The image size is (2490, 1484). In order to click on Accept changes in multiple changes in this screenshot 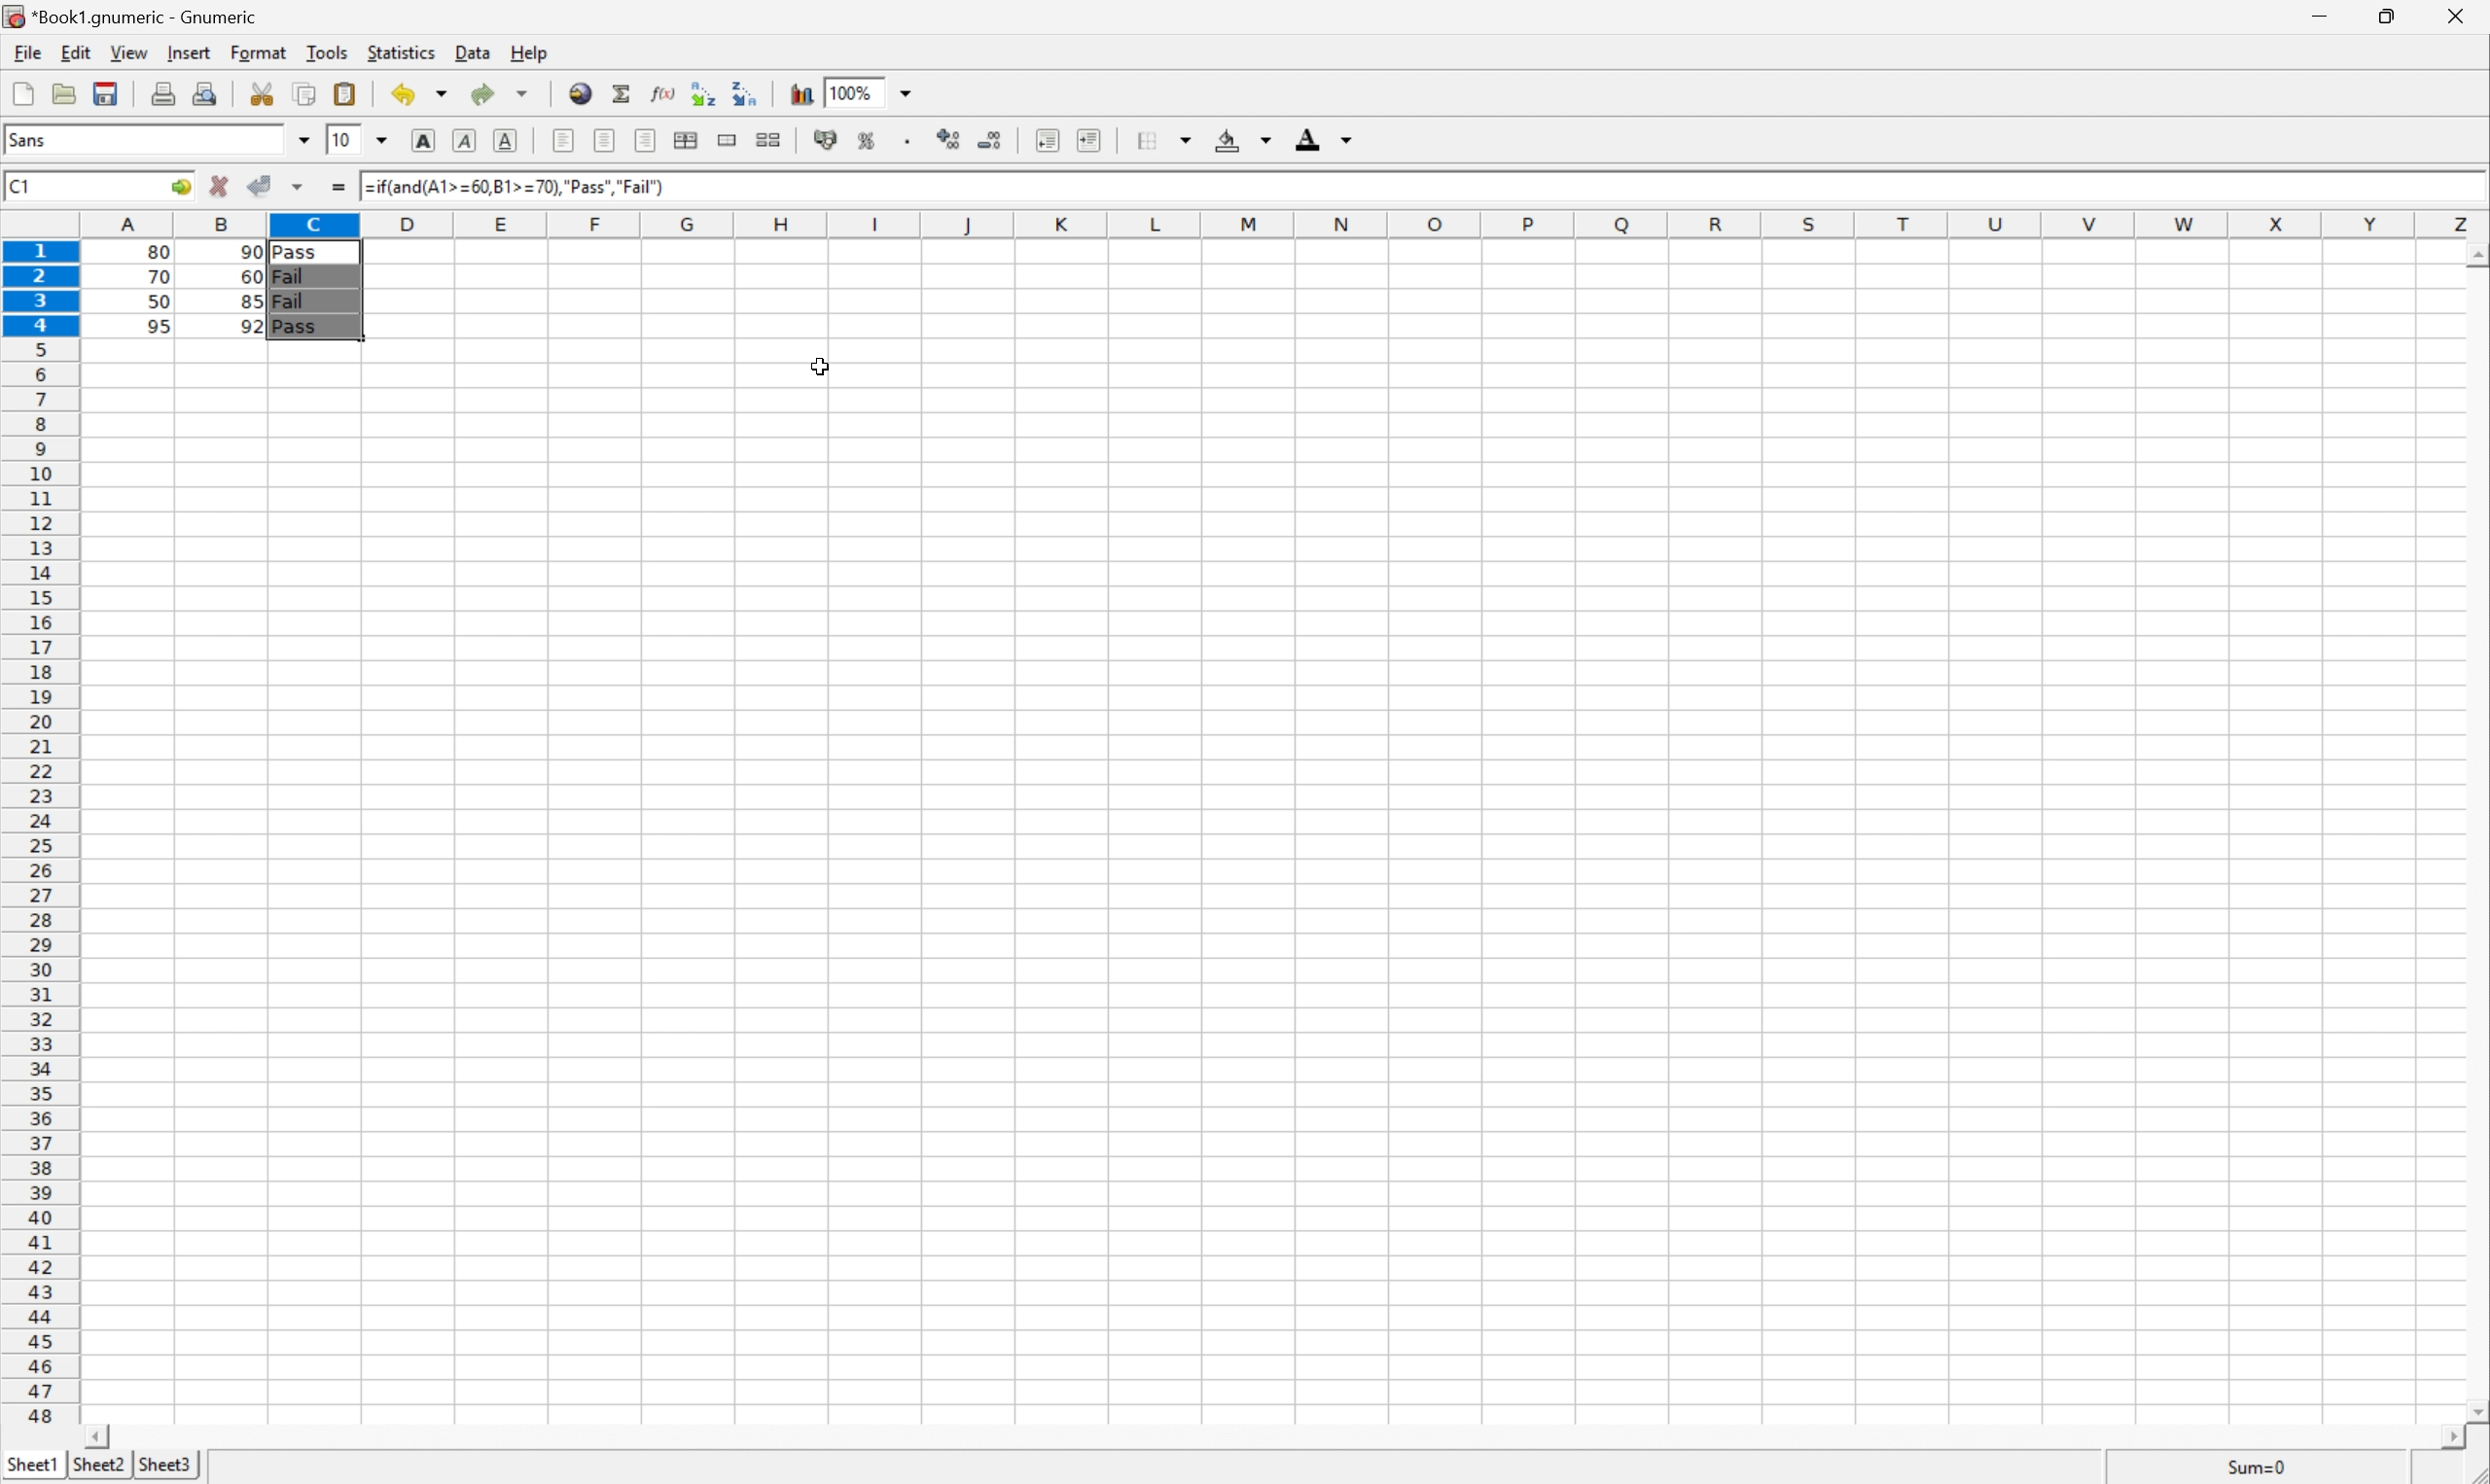, I will do `click(301, 187)`.